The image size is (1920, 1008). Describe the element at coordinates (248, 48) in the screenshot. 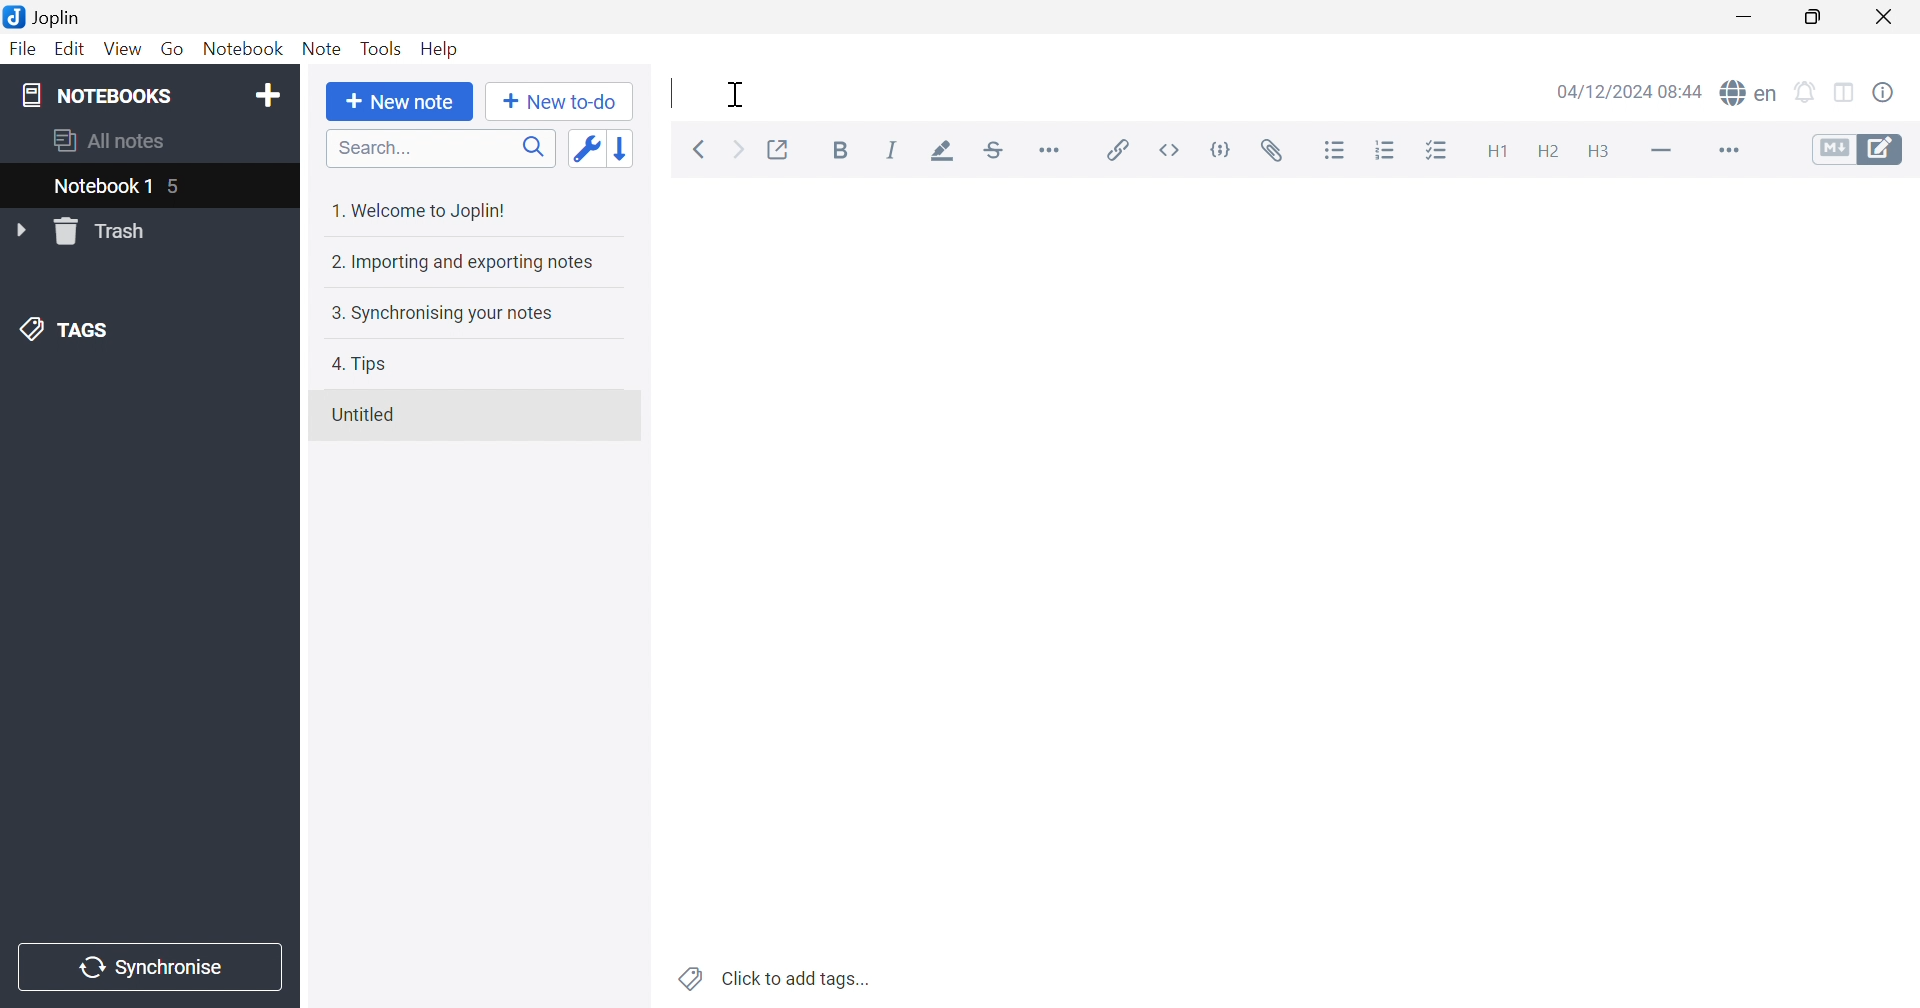

I see `Notebook` at that location.